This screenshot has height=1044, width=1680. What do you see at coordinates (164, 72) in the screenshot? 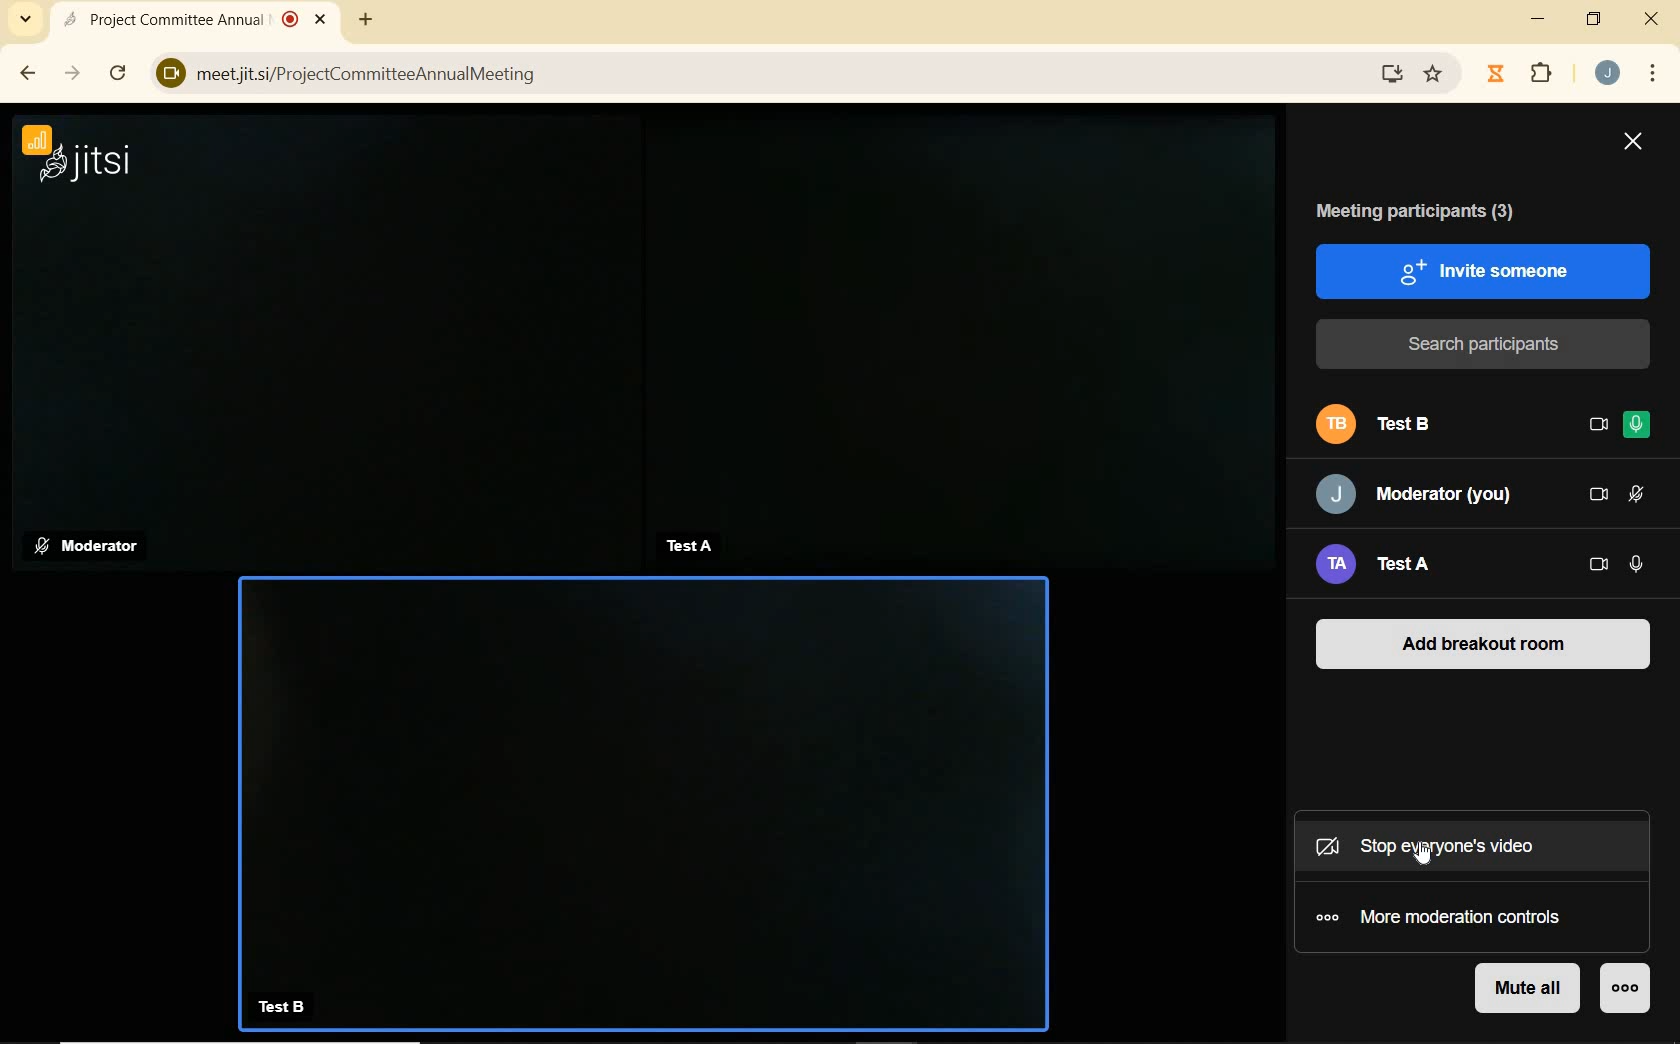
I see `View site information` at bounding box center [164, 72].